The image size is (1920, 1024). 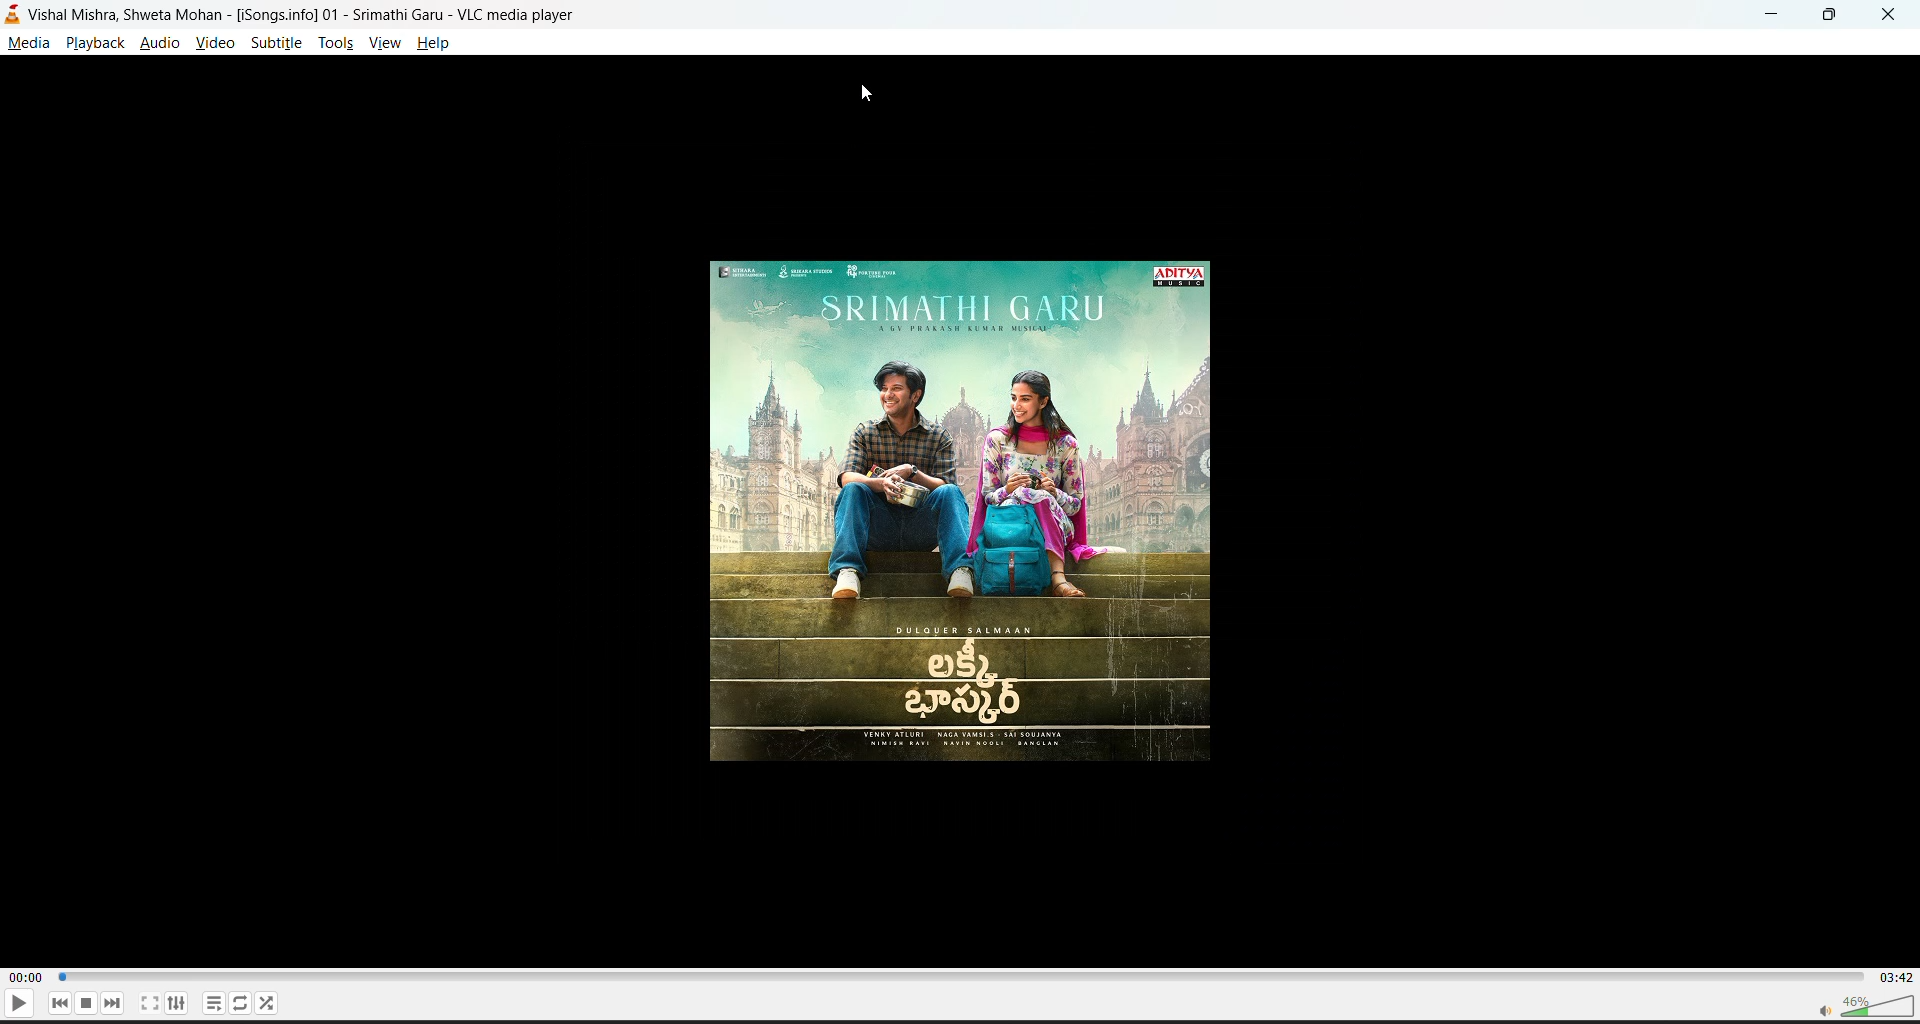 What do you see at coordinates (961, 515) in the screenshot?
I see `thumbnail` at bounding box center [961, 515].